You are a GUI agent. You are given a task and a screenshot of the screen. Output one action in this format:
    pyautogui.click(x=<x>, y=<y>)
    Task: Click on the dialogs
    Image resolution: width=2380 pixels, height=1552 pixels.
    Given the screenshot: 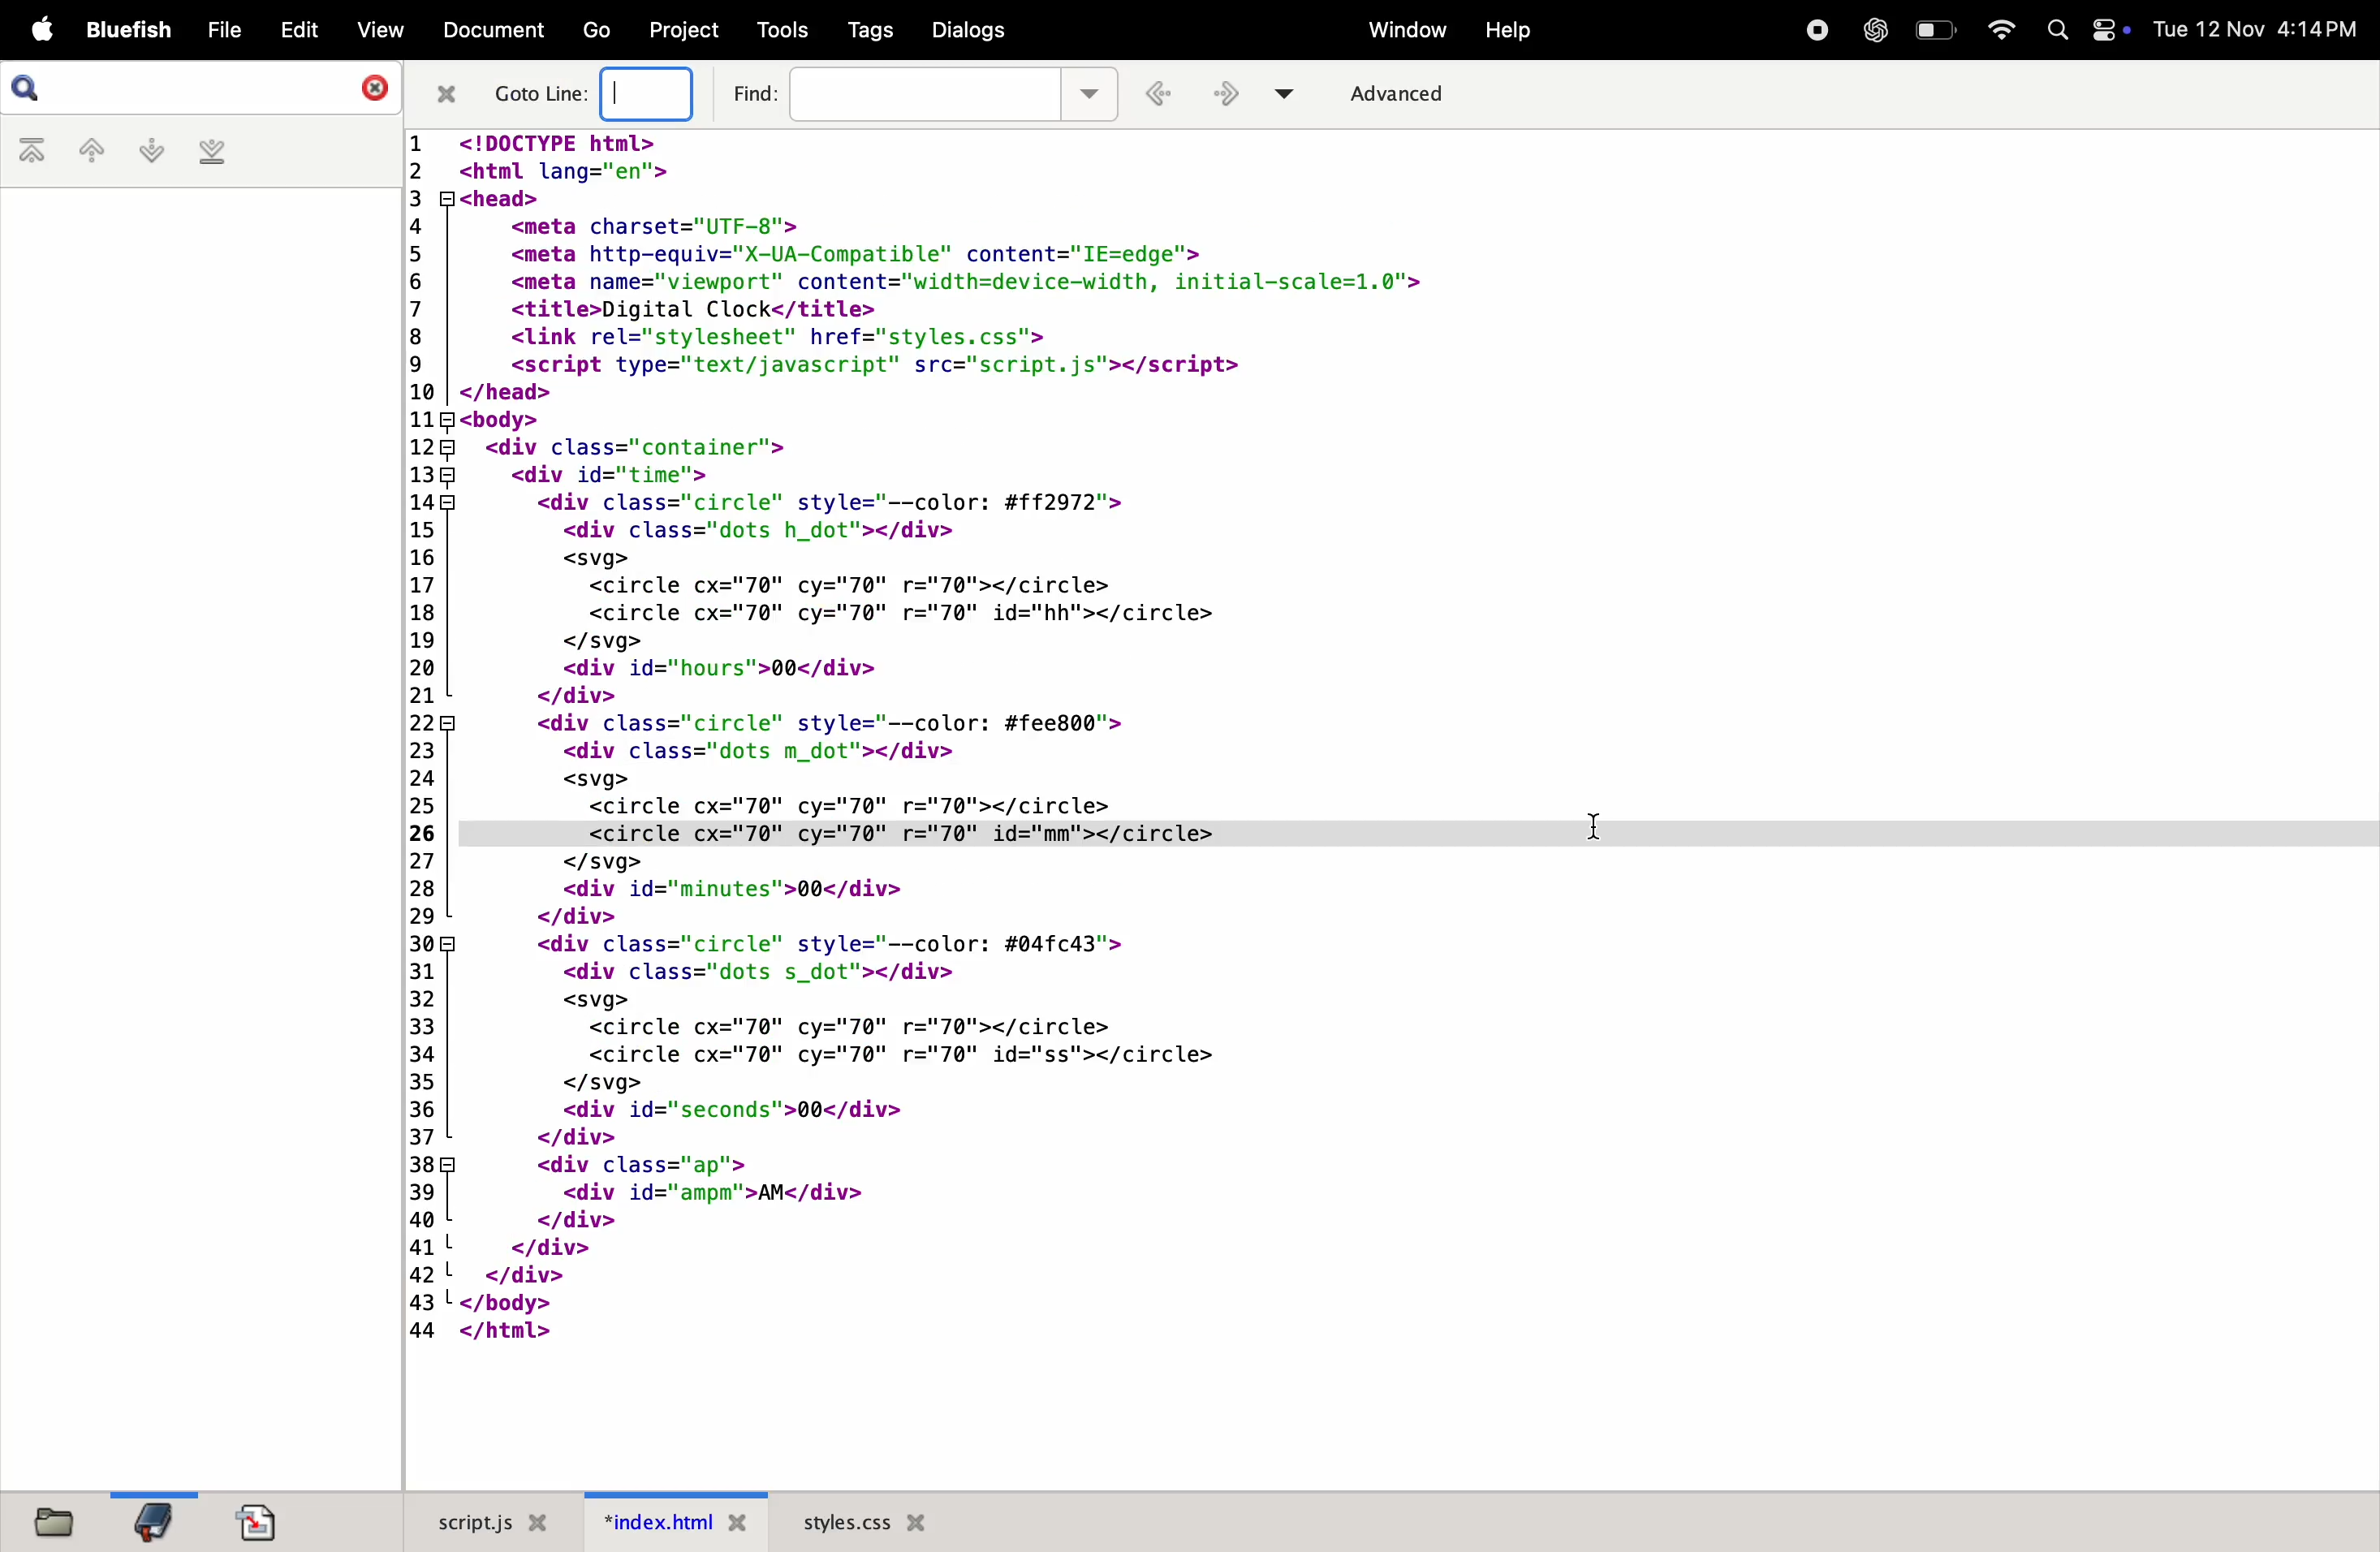 What is the action you would take?
    pyautogui.click(x=969, y=32)
    